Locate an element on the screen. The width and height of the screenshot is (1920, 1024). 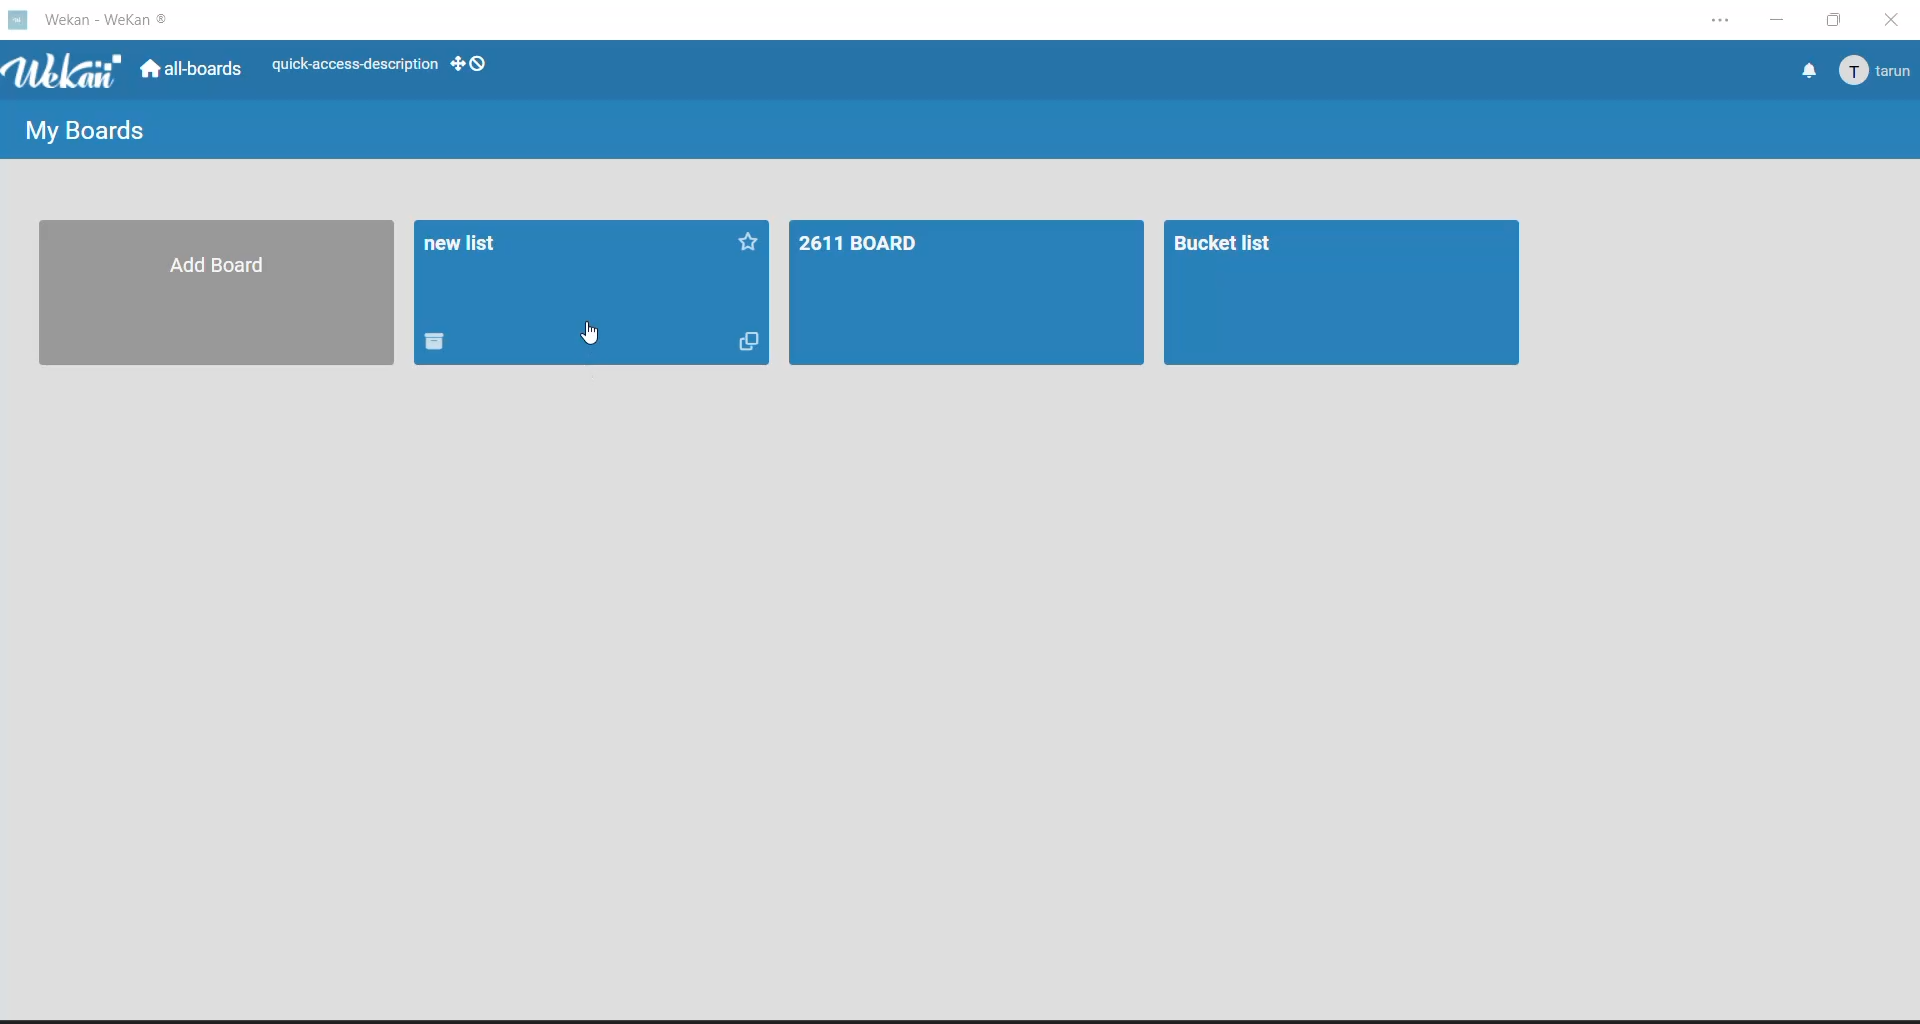
minimize is located at coordinates (1783, 19).